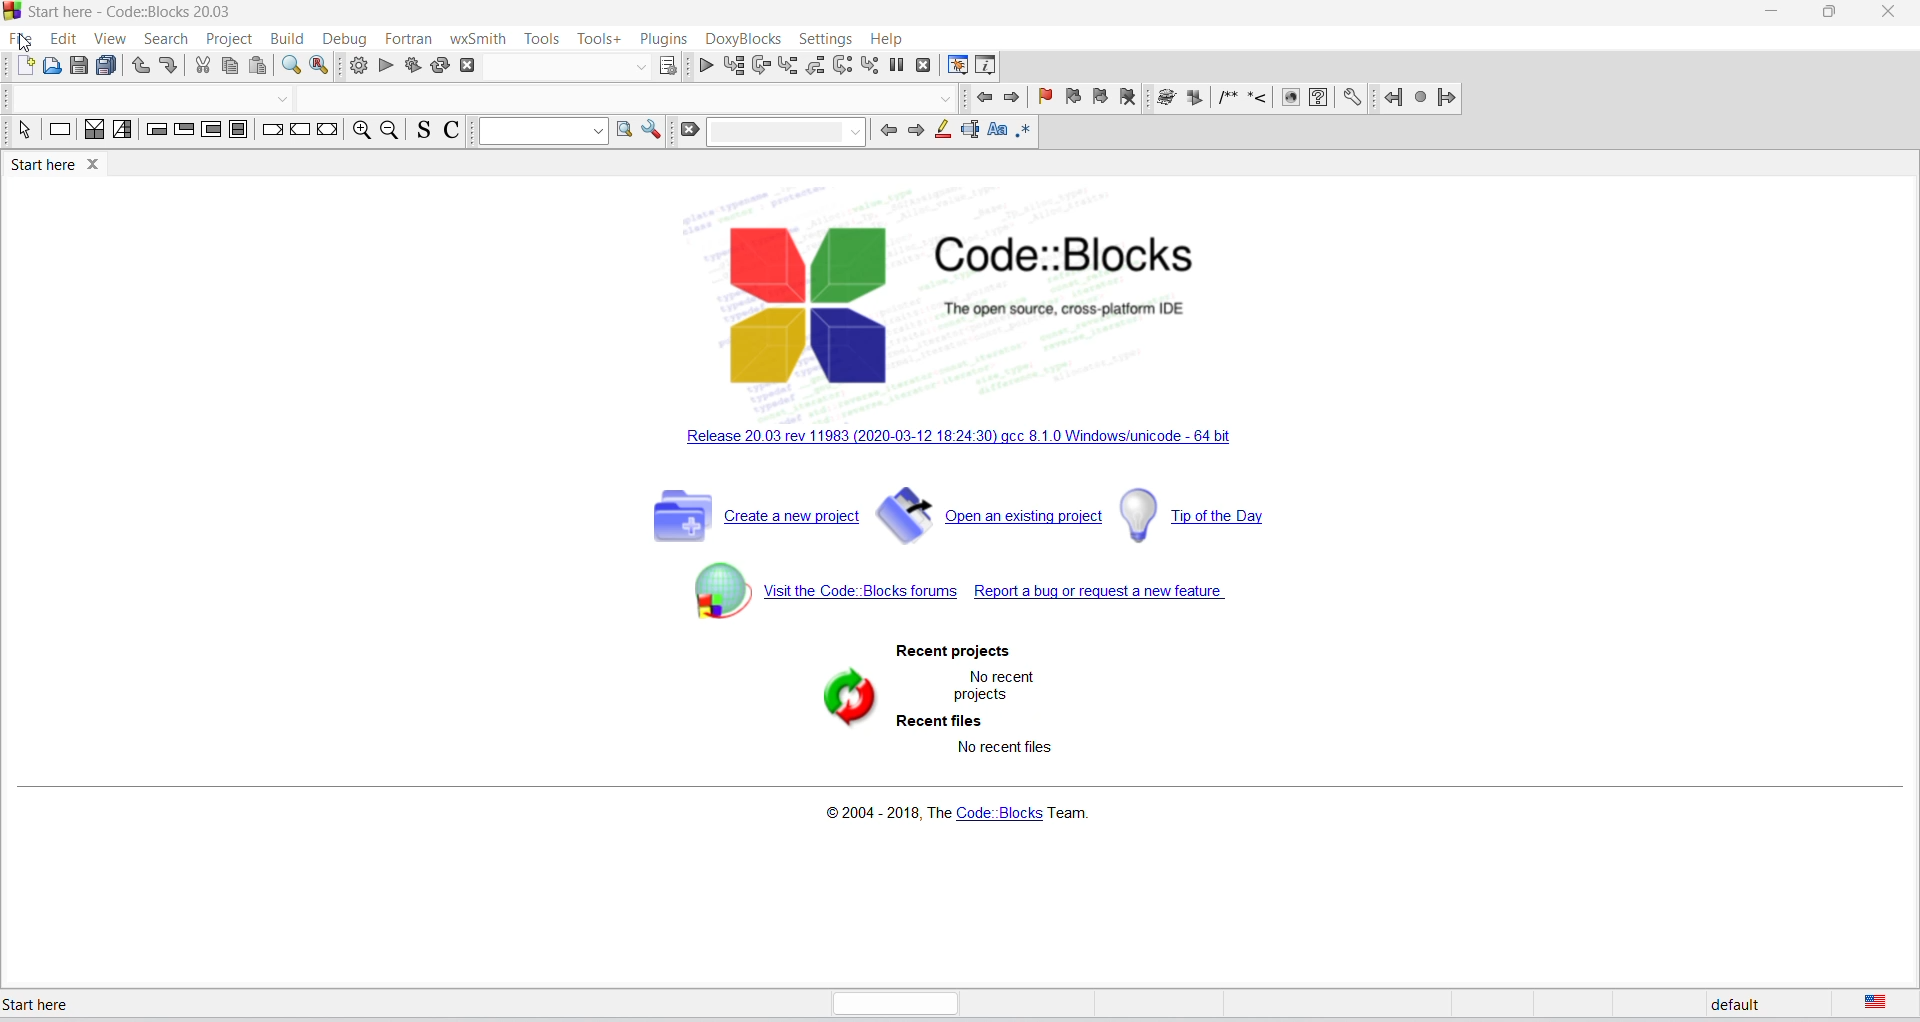  I want to click on dropdown, so click(543, 132).